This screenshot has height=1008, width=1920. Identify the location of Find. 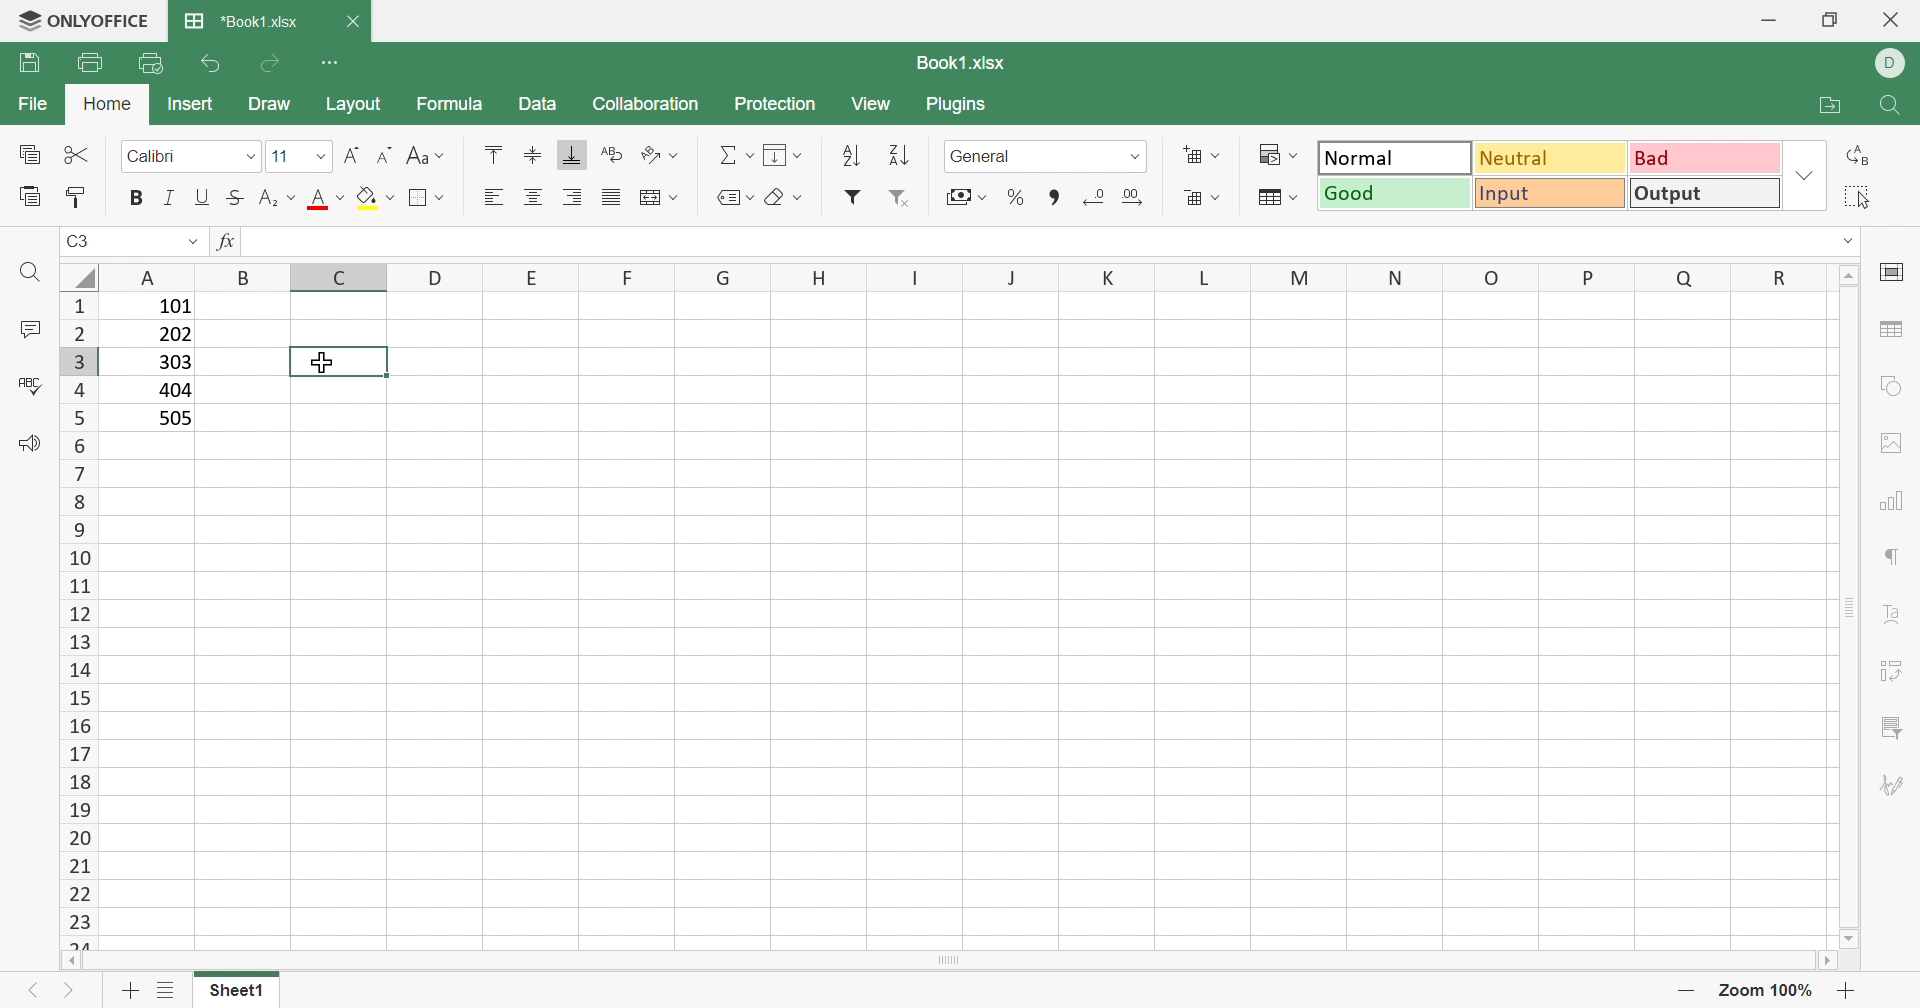
(1892, 105).